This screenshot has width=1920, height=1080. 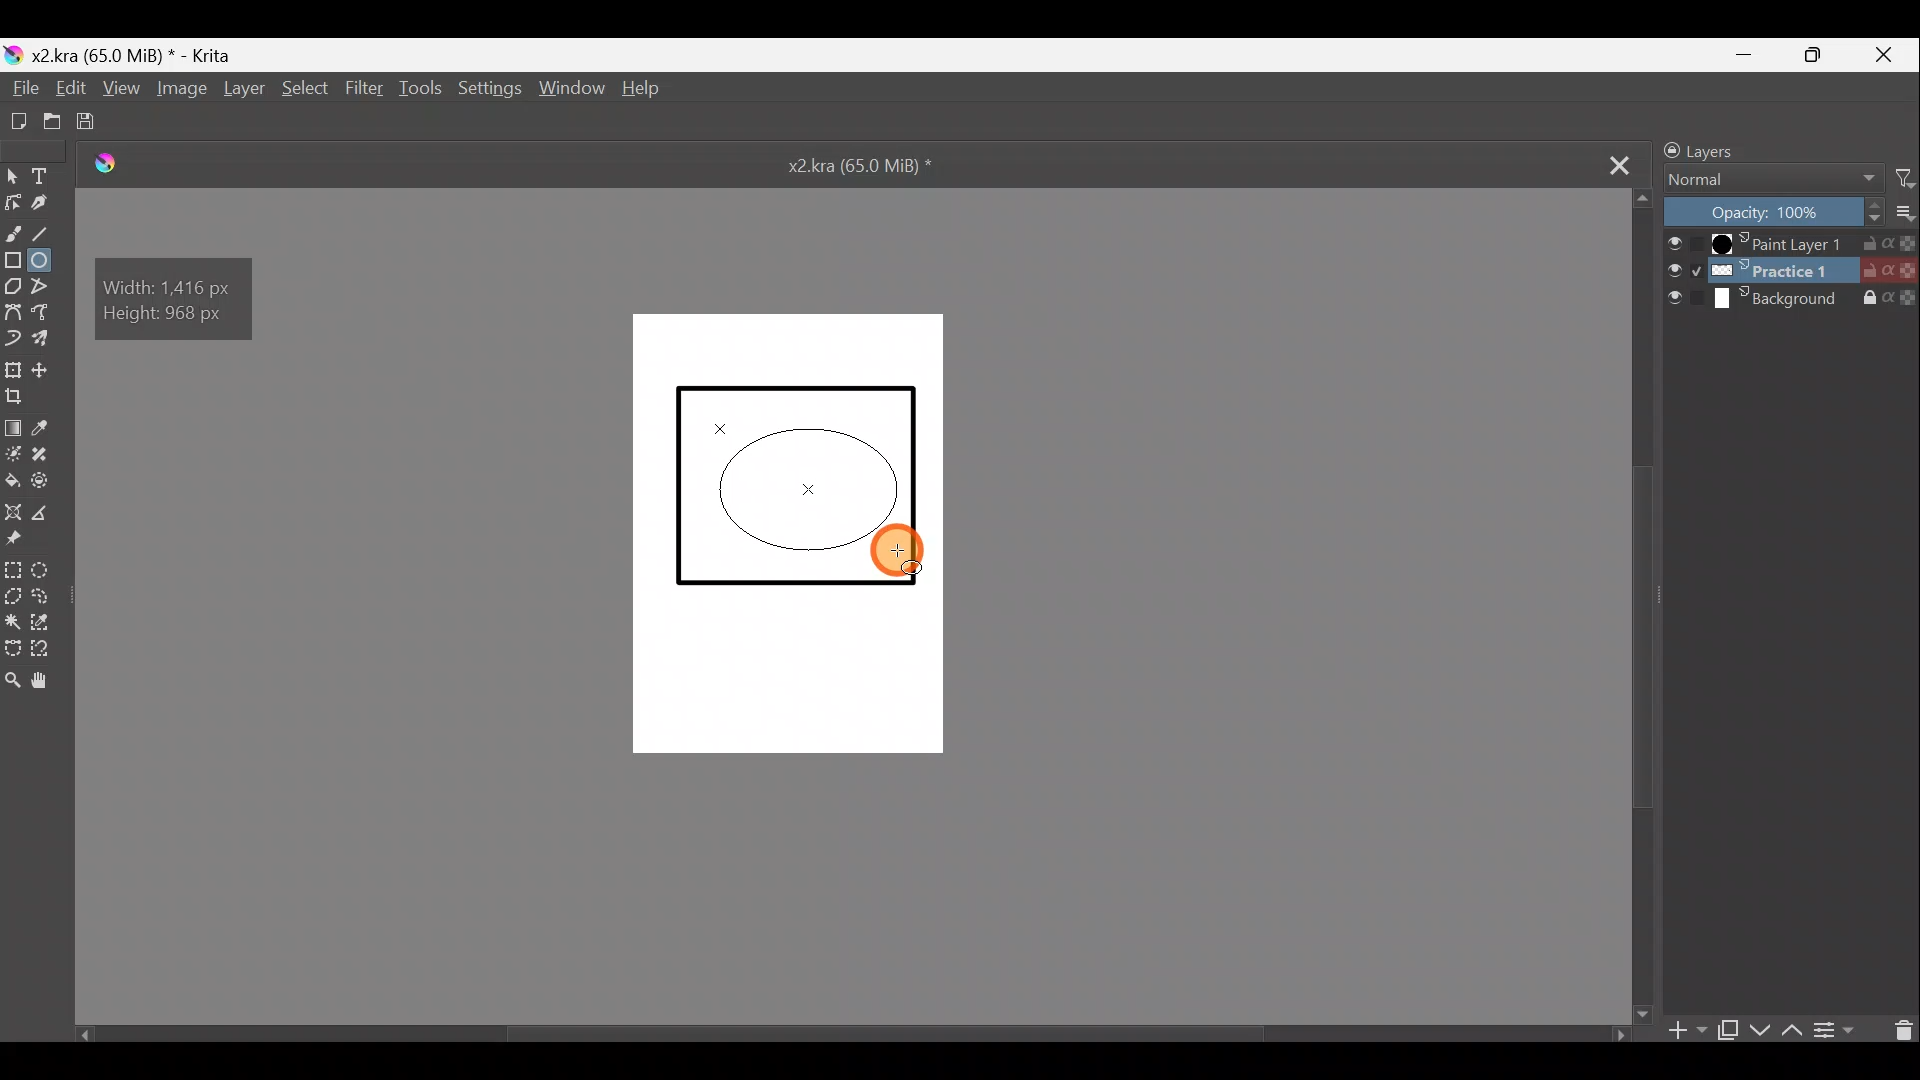 What do you see at coordinates (12, 647) in the screenshot?
I see `Bezier curve selection tool` at bounding box center [12, 647].